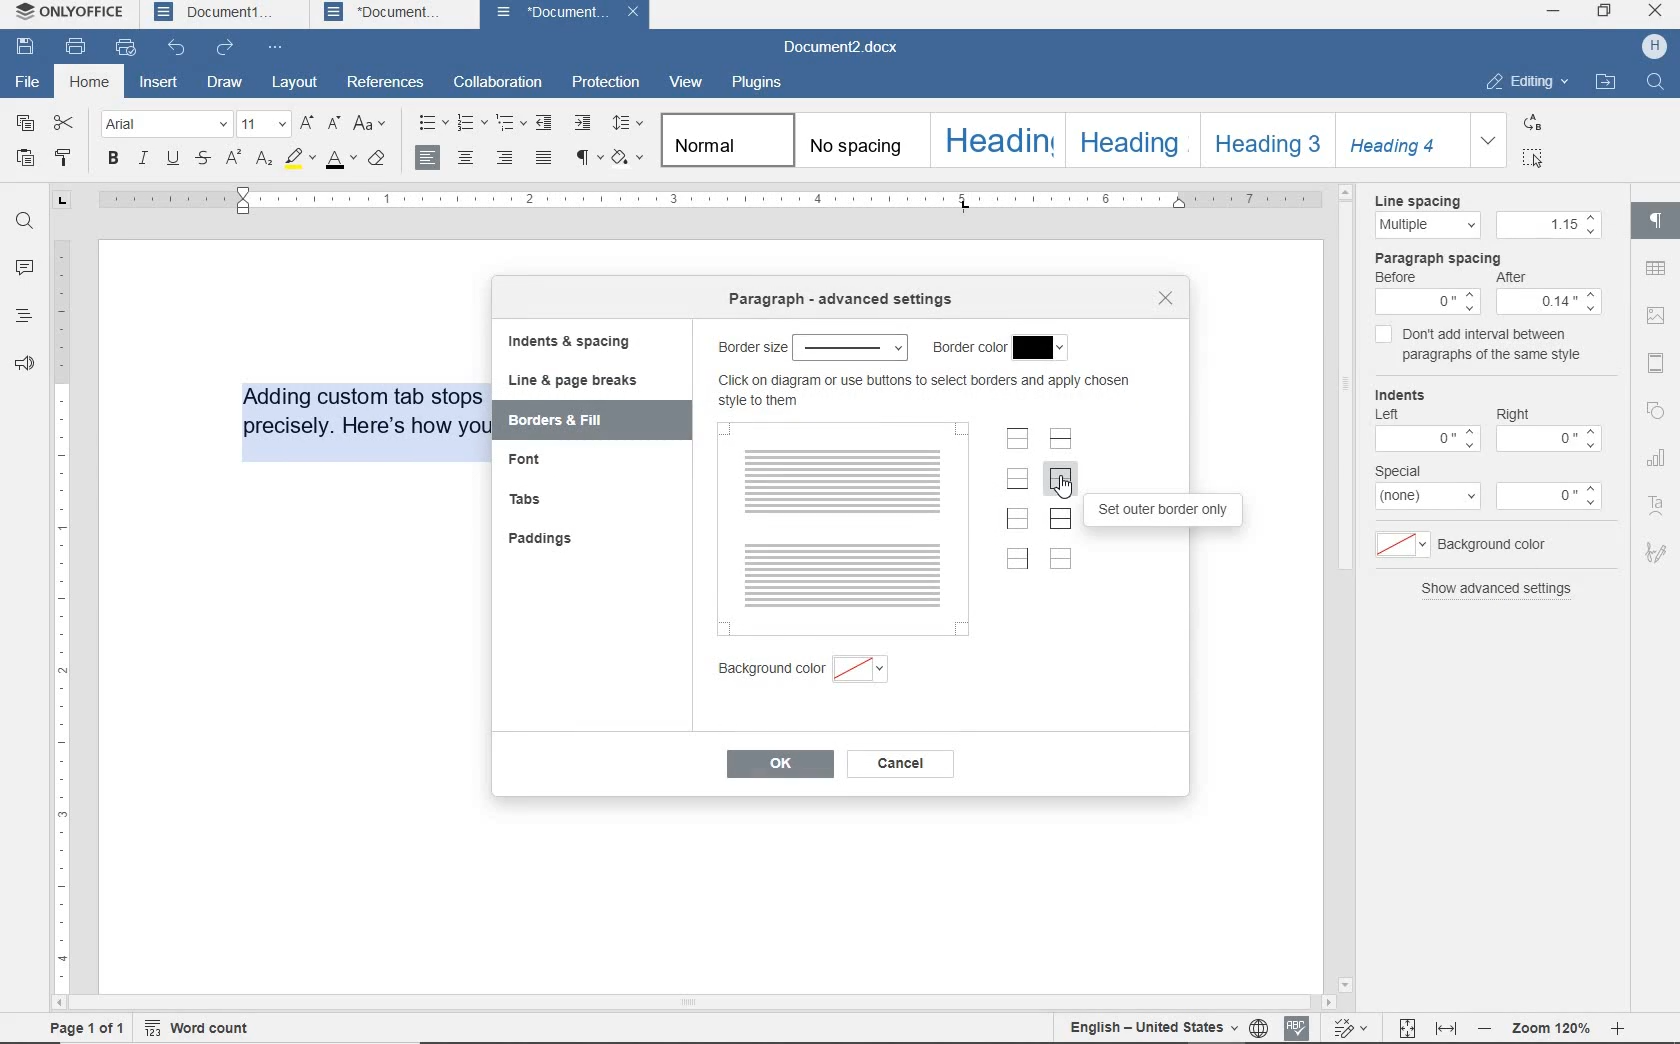 This screenshot has height=1044, width=1680. I want to click on paragraph - advanced settings, so click(809, 347).